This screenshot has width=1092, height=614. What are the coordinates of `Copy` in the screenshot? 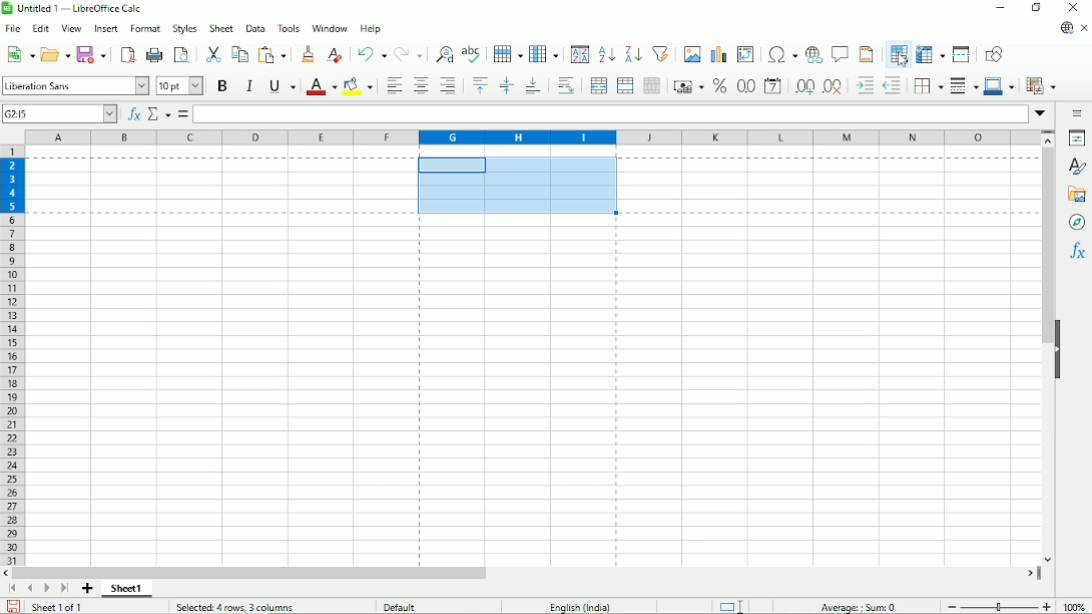 It's located at (239, 54).